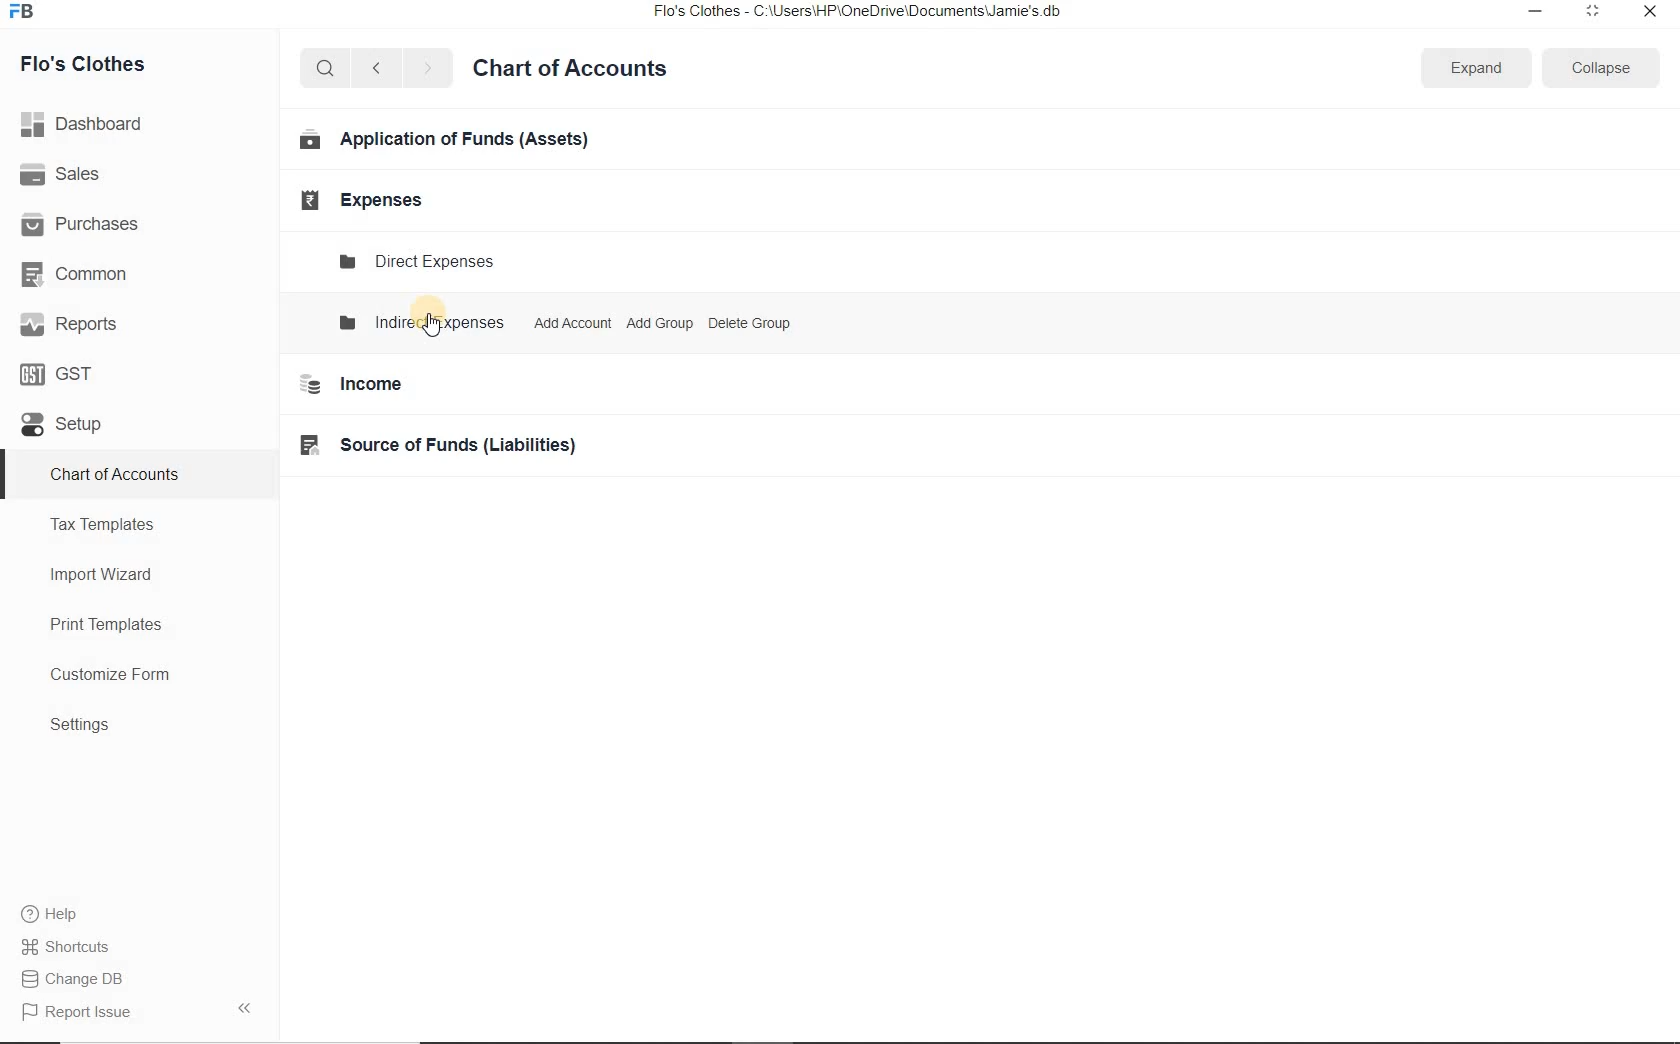 Image resolution: width=1680 pixels, height=1044 pixels. What do you see at coordinates (442, 443) in the screenshot?
I see `Source of Funds (Liabilities)` at bounding box center [442, 443].